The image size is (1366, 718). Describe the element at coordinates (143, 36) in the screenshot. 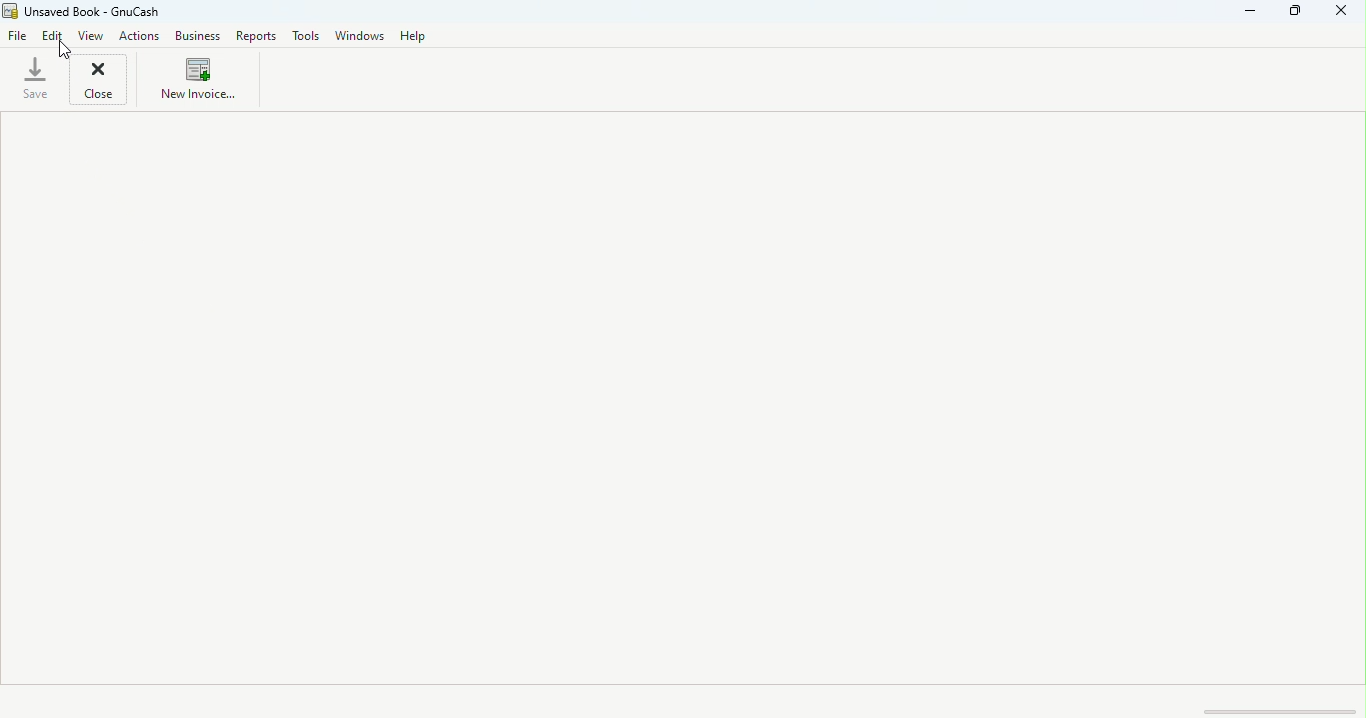

I see `Actions` at that location.